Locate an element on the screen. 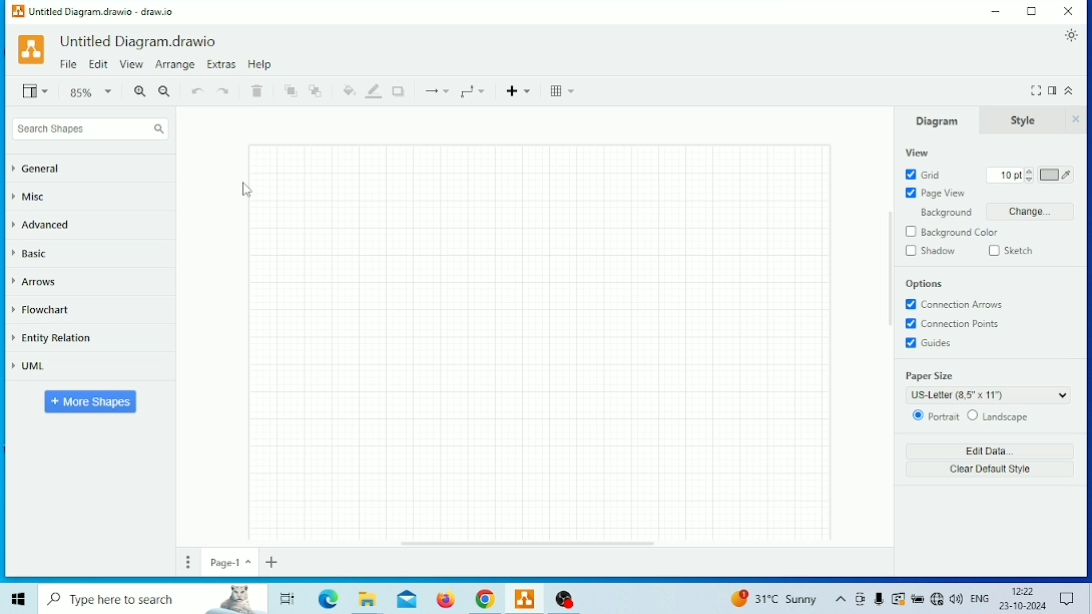 The height and width of the screenshot is (614, 1092). Landscape is located at coordinates (997, 416).